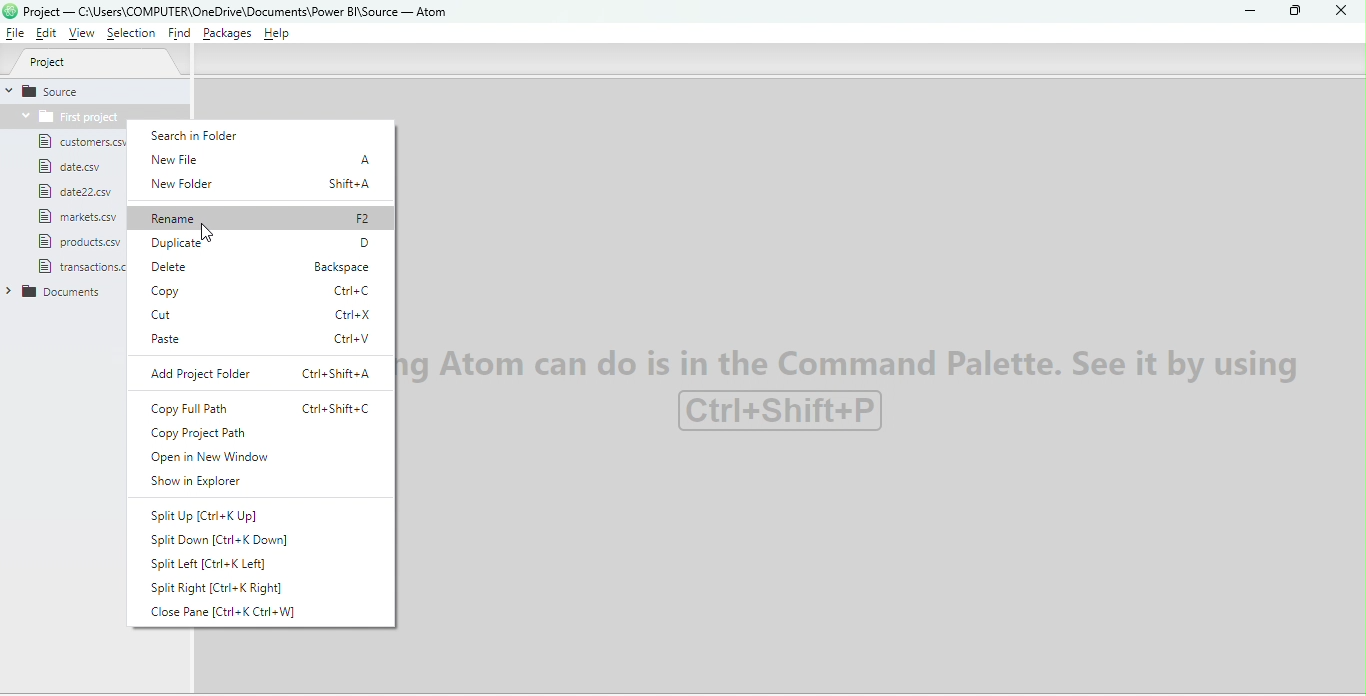  What do you see at coordinates (102, 64) in the screenshot?
I see `Project` at bounding box center [102, 64].